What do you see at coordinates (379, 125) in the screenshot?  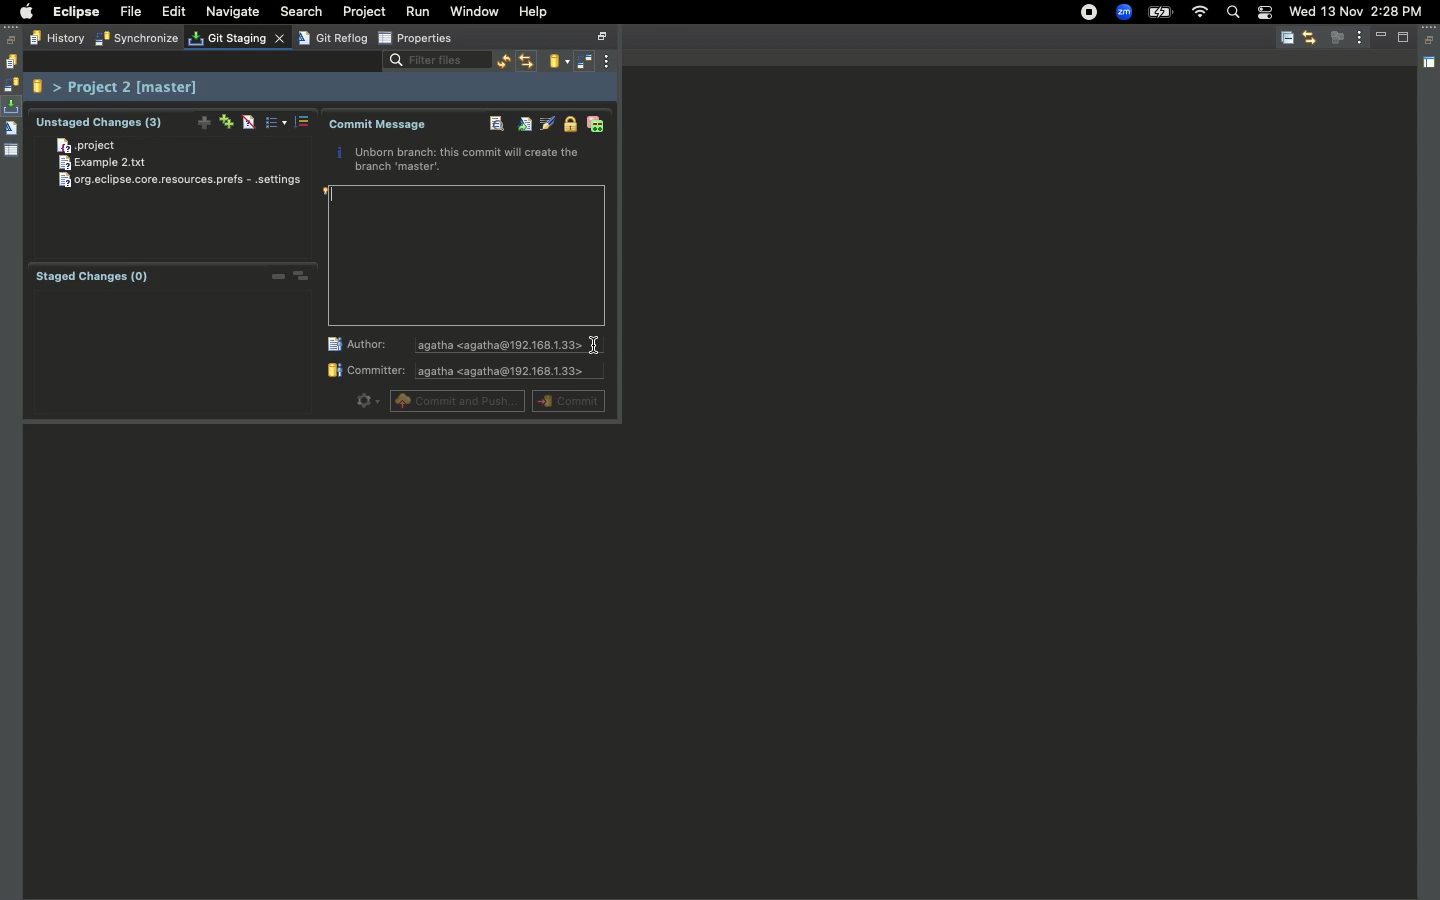 I see `Commit message` at bounding box center [379, 125].